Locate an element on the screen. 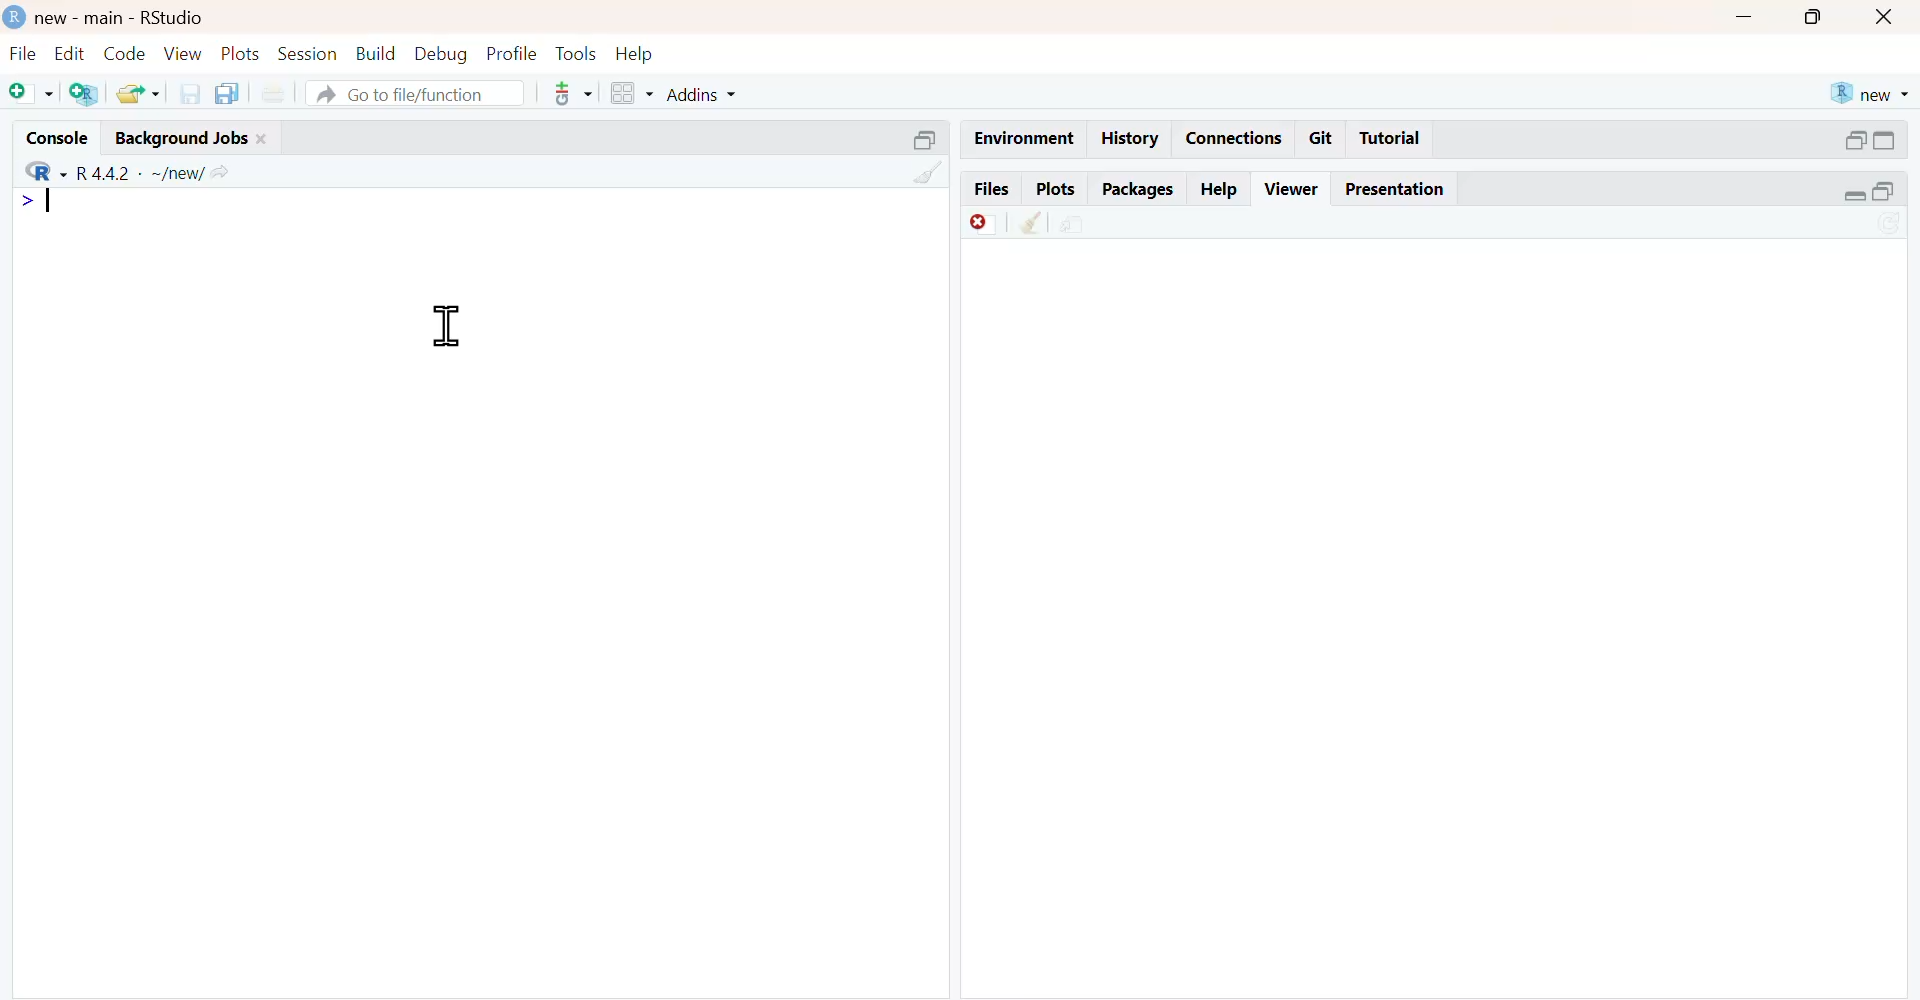  copy is located at coordinates (228, 93).